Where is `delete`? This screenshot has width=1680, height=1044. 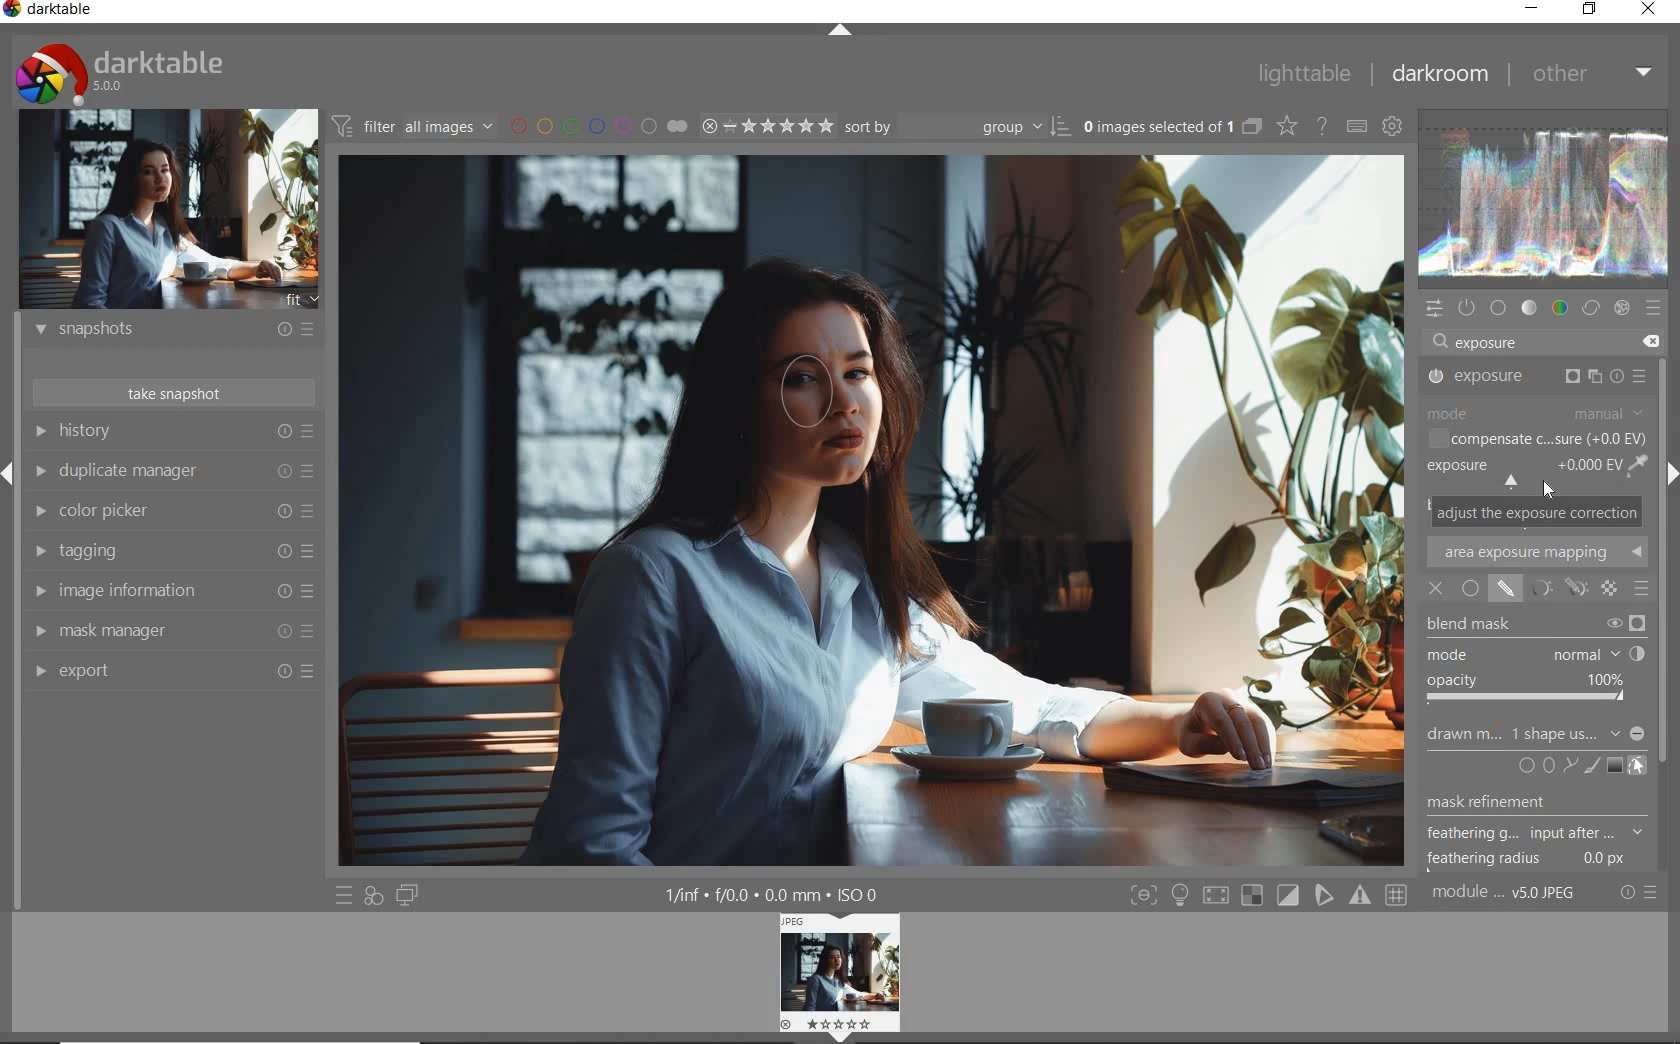 delete is located at coordinates (1655, 342).